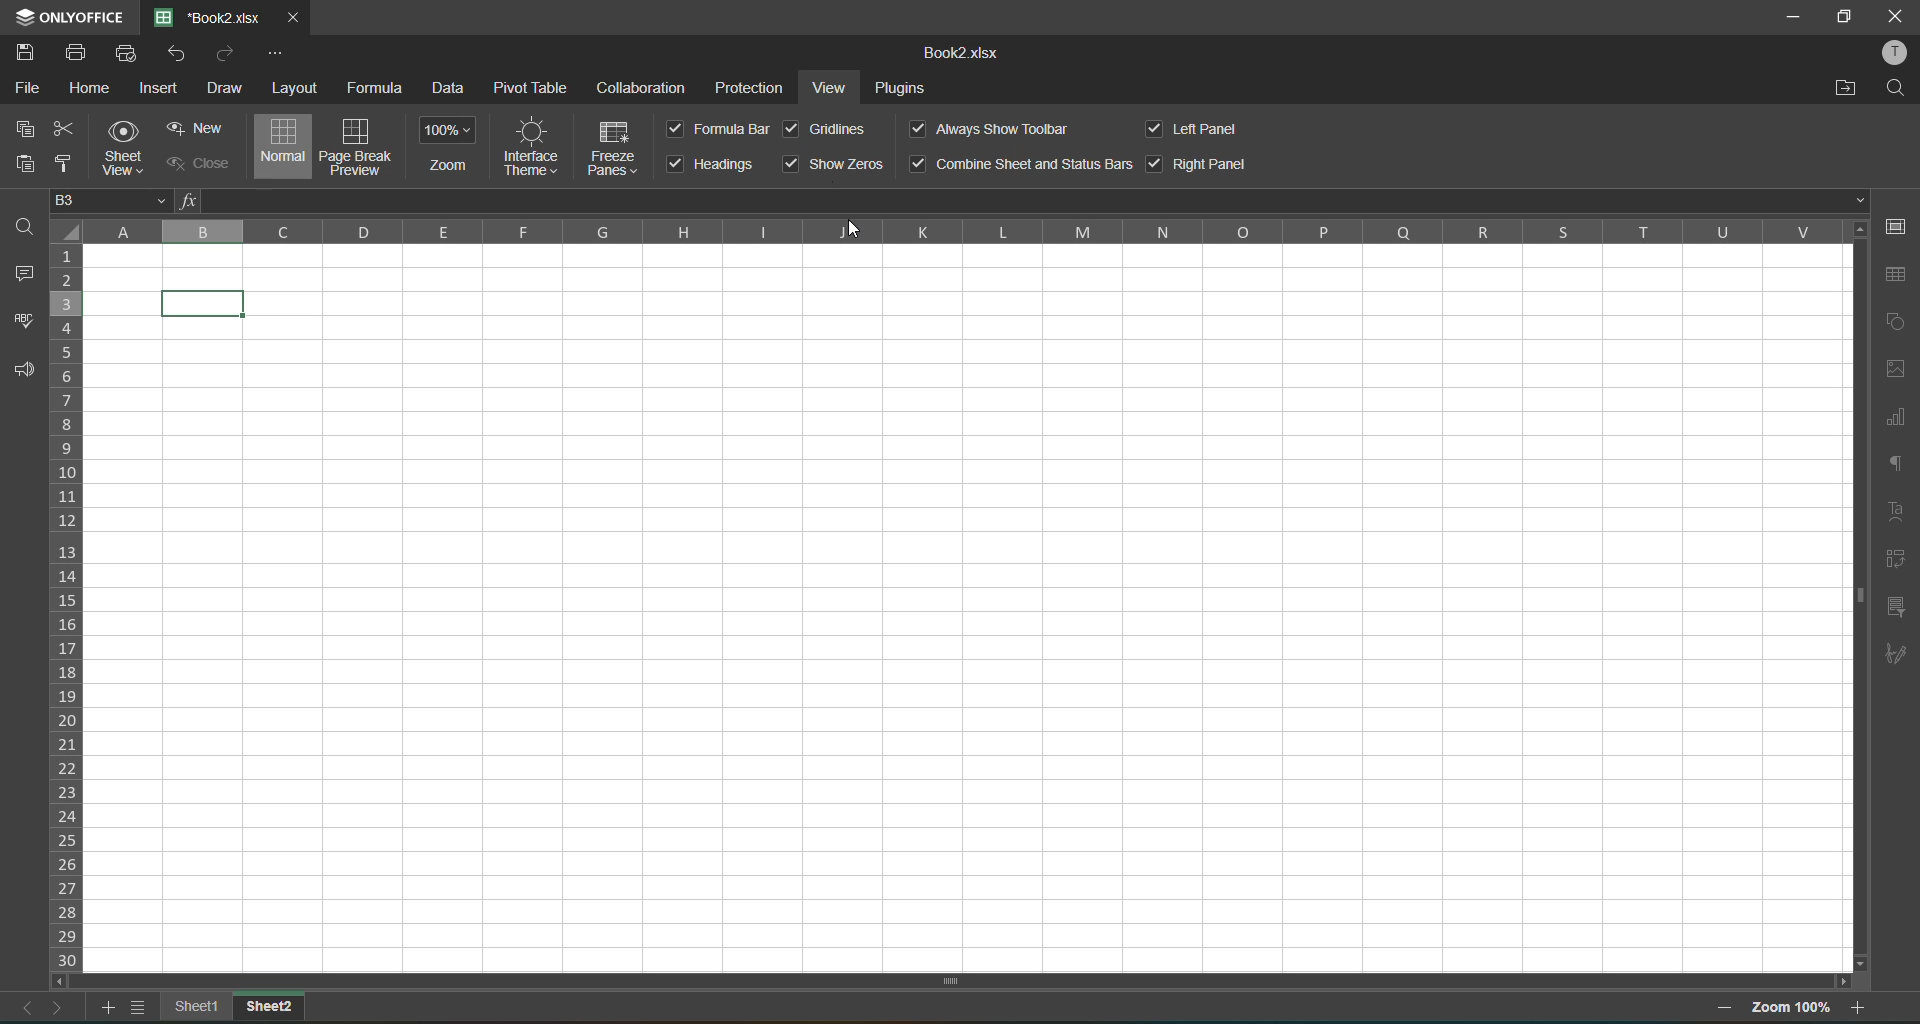 The image size is (1920, 1024). Describe the element at coordinates (1895, 371) in the screenshot. I see `images` at that location.